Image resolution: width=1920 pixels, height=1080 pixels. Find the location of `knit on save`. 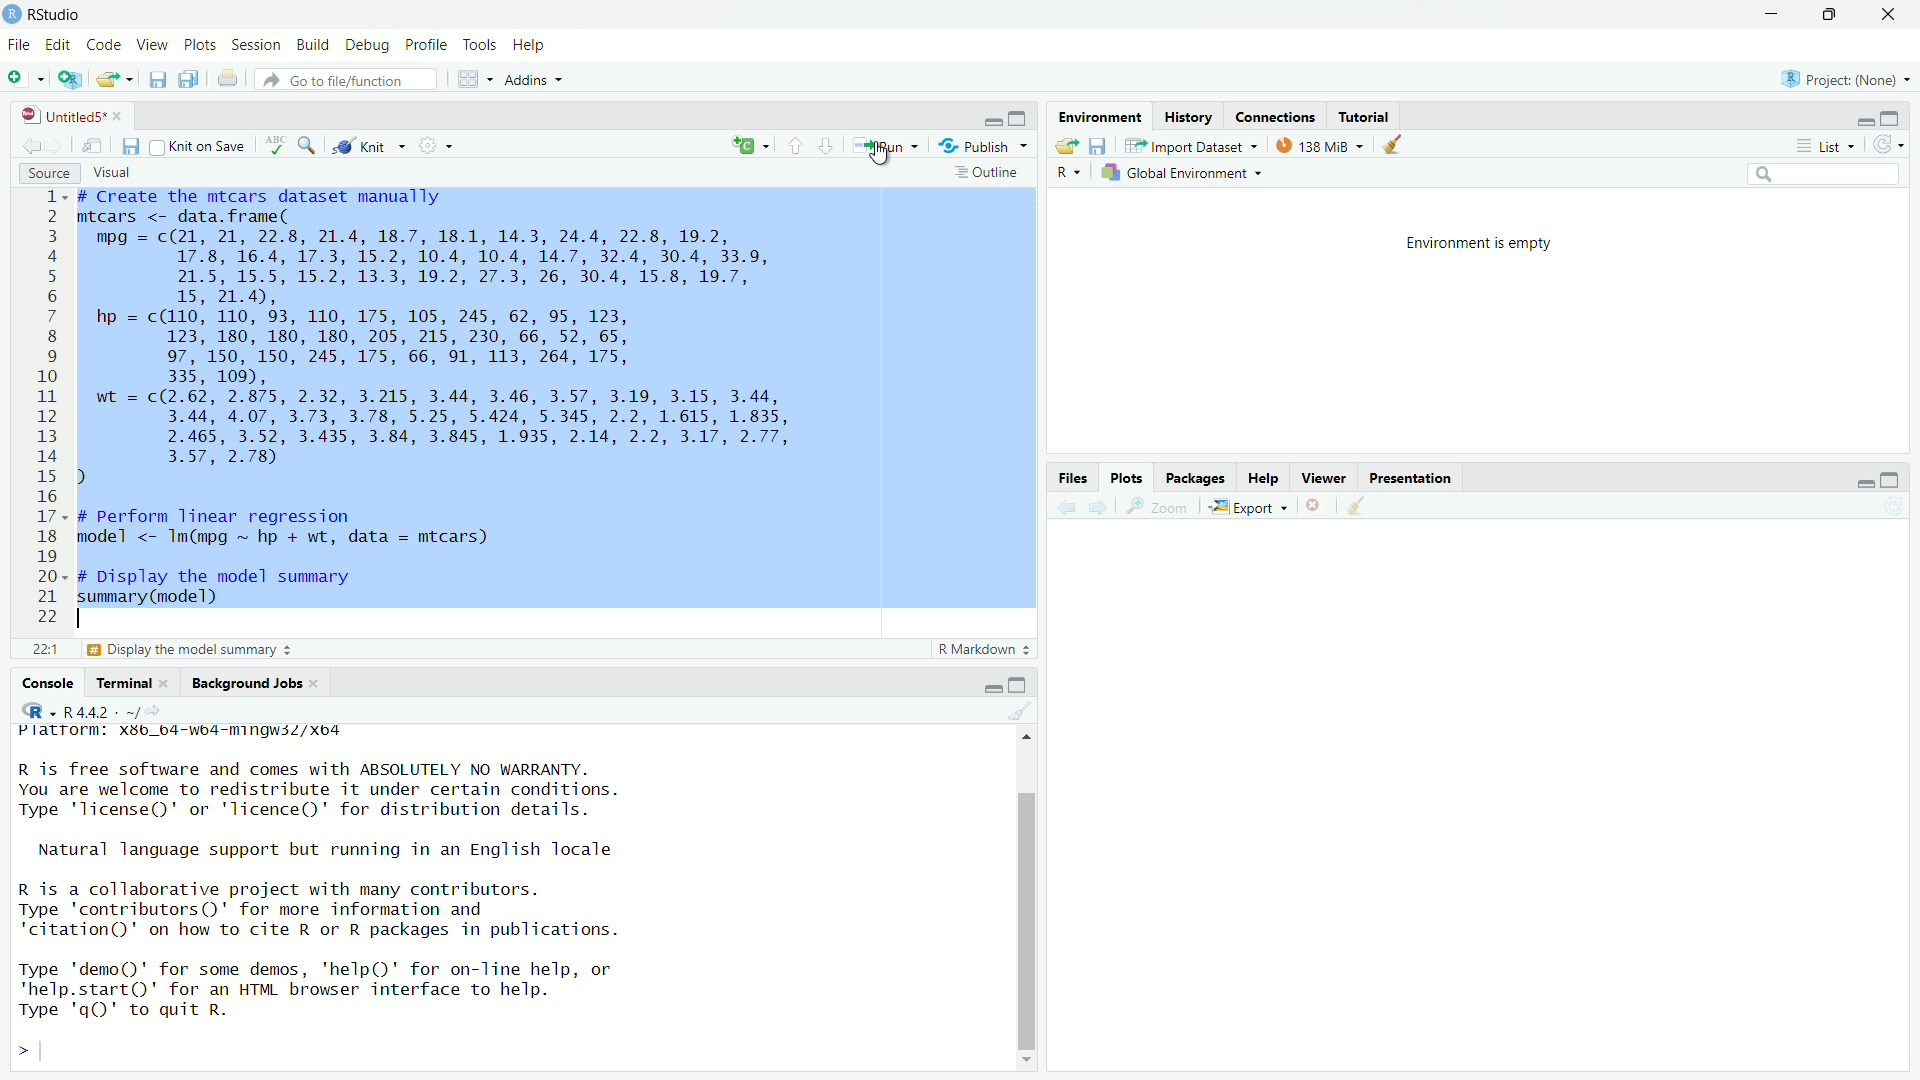

knit on save is located at coordinates (197, 146).